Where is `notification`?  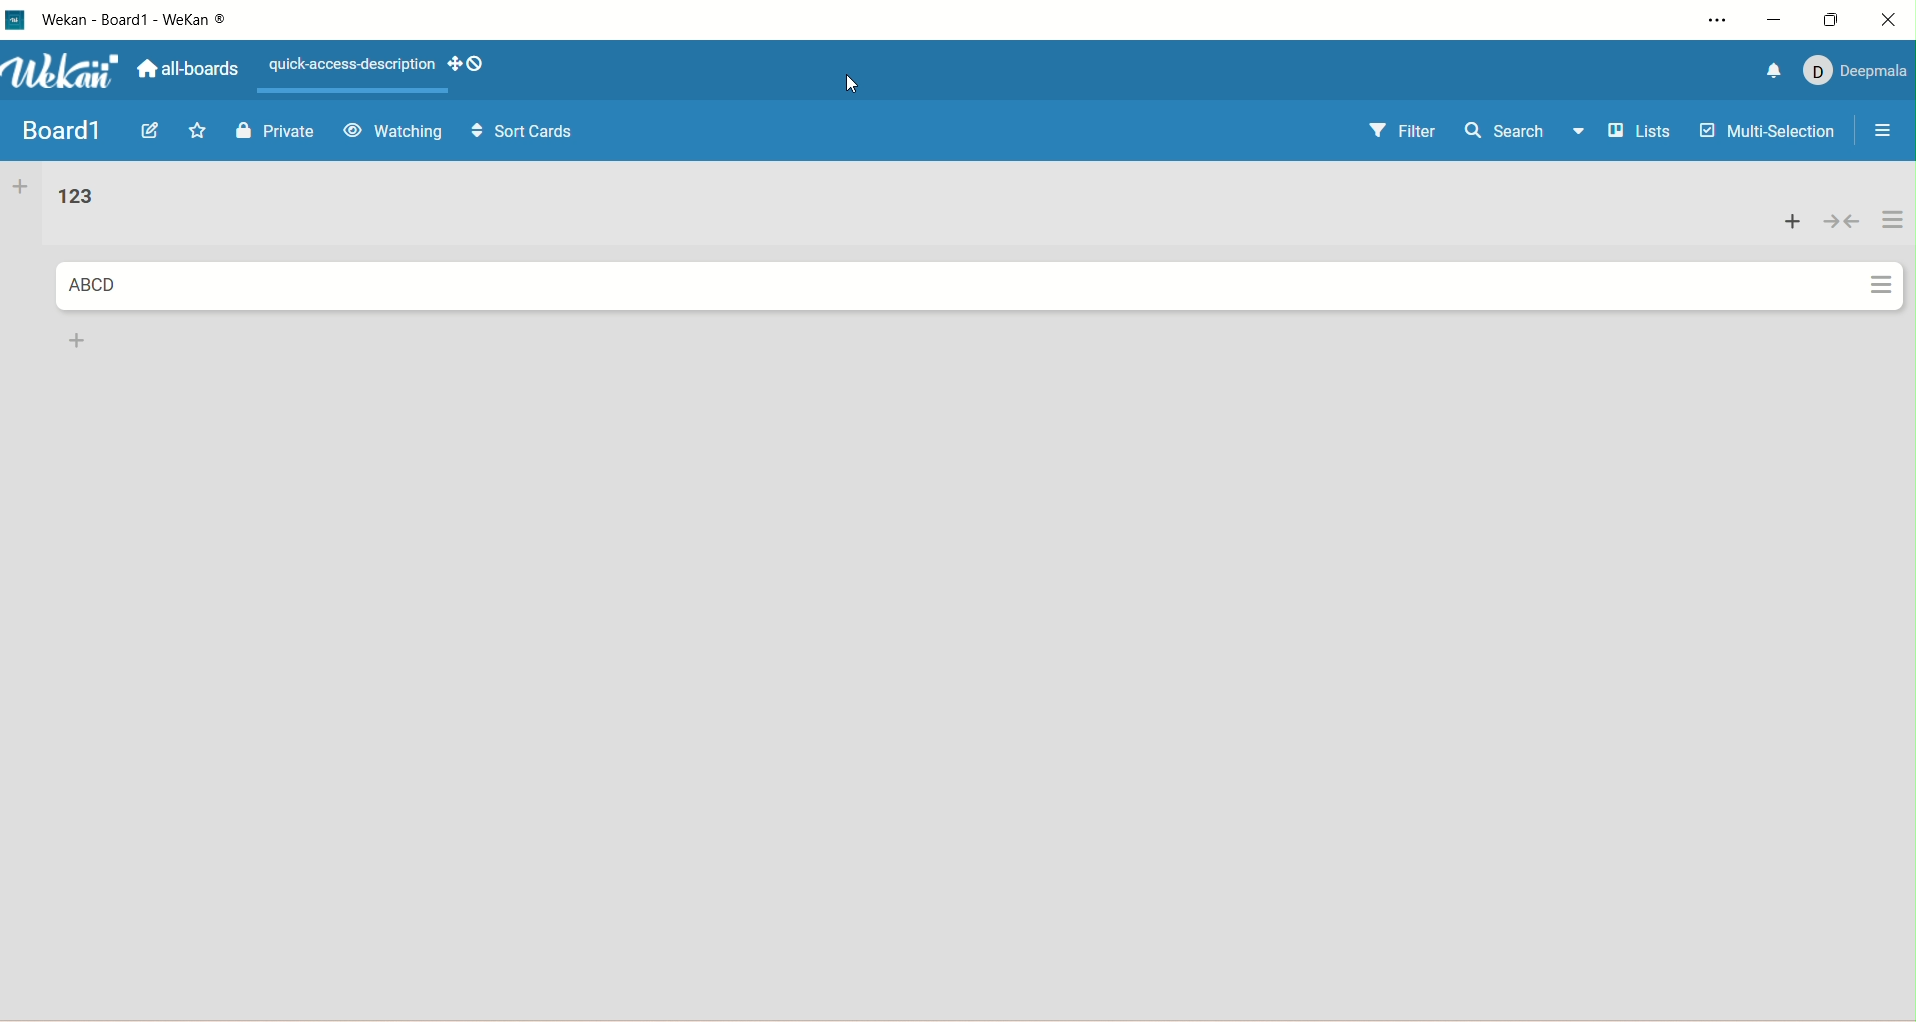 notification is located at coordinates (1771, 70).